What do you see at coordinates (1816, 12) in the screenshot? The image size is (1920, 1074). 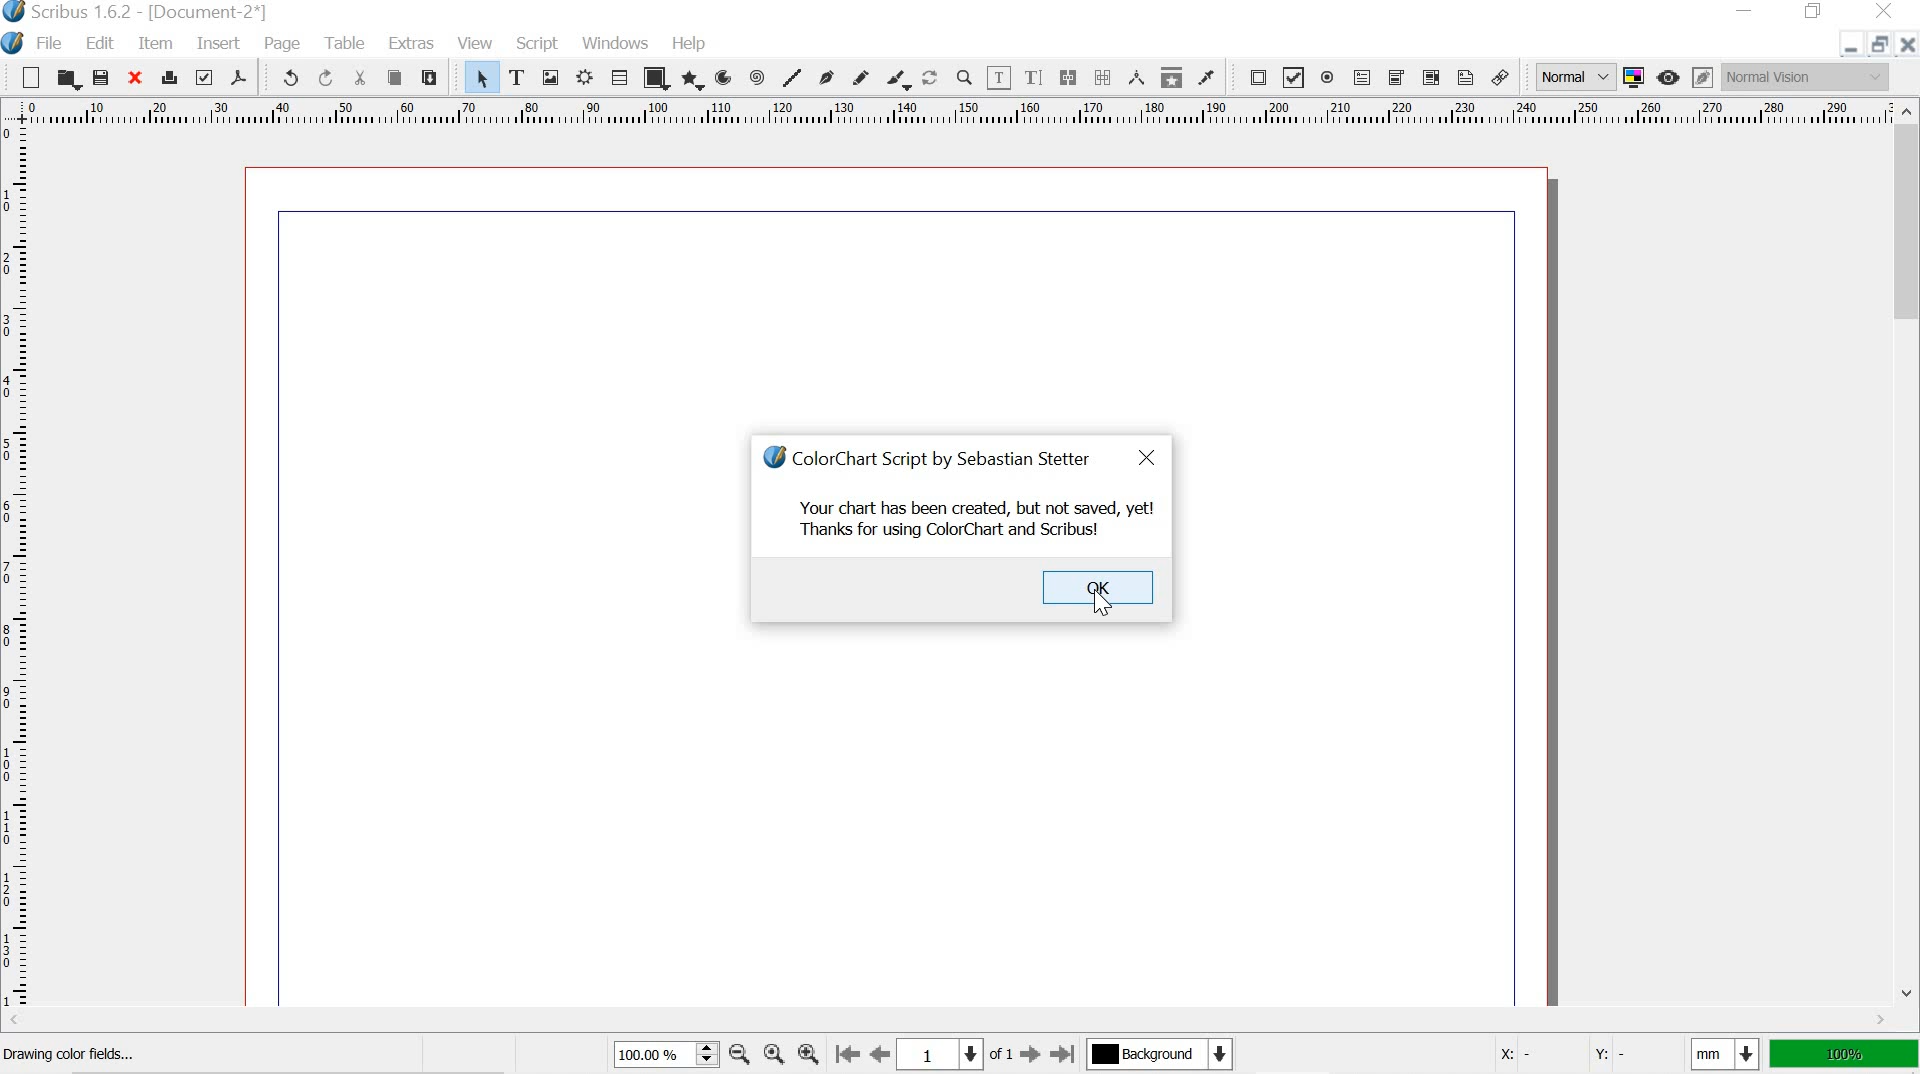 I see `restore down` at bounding box center [1816, 12].